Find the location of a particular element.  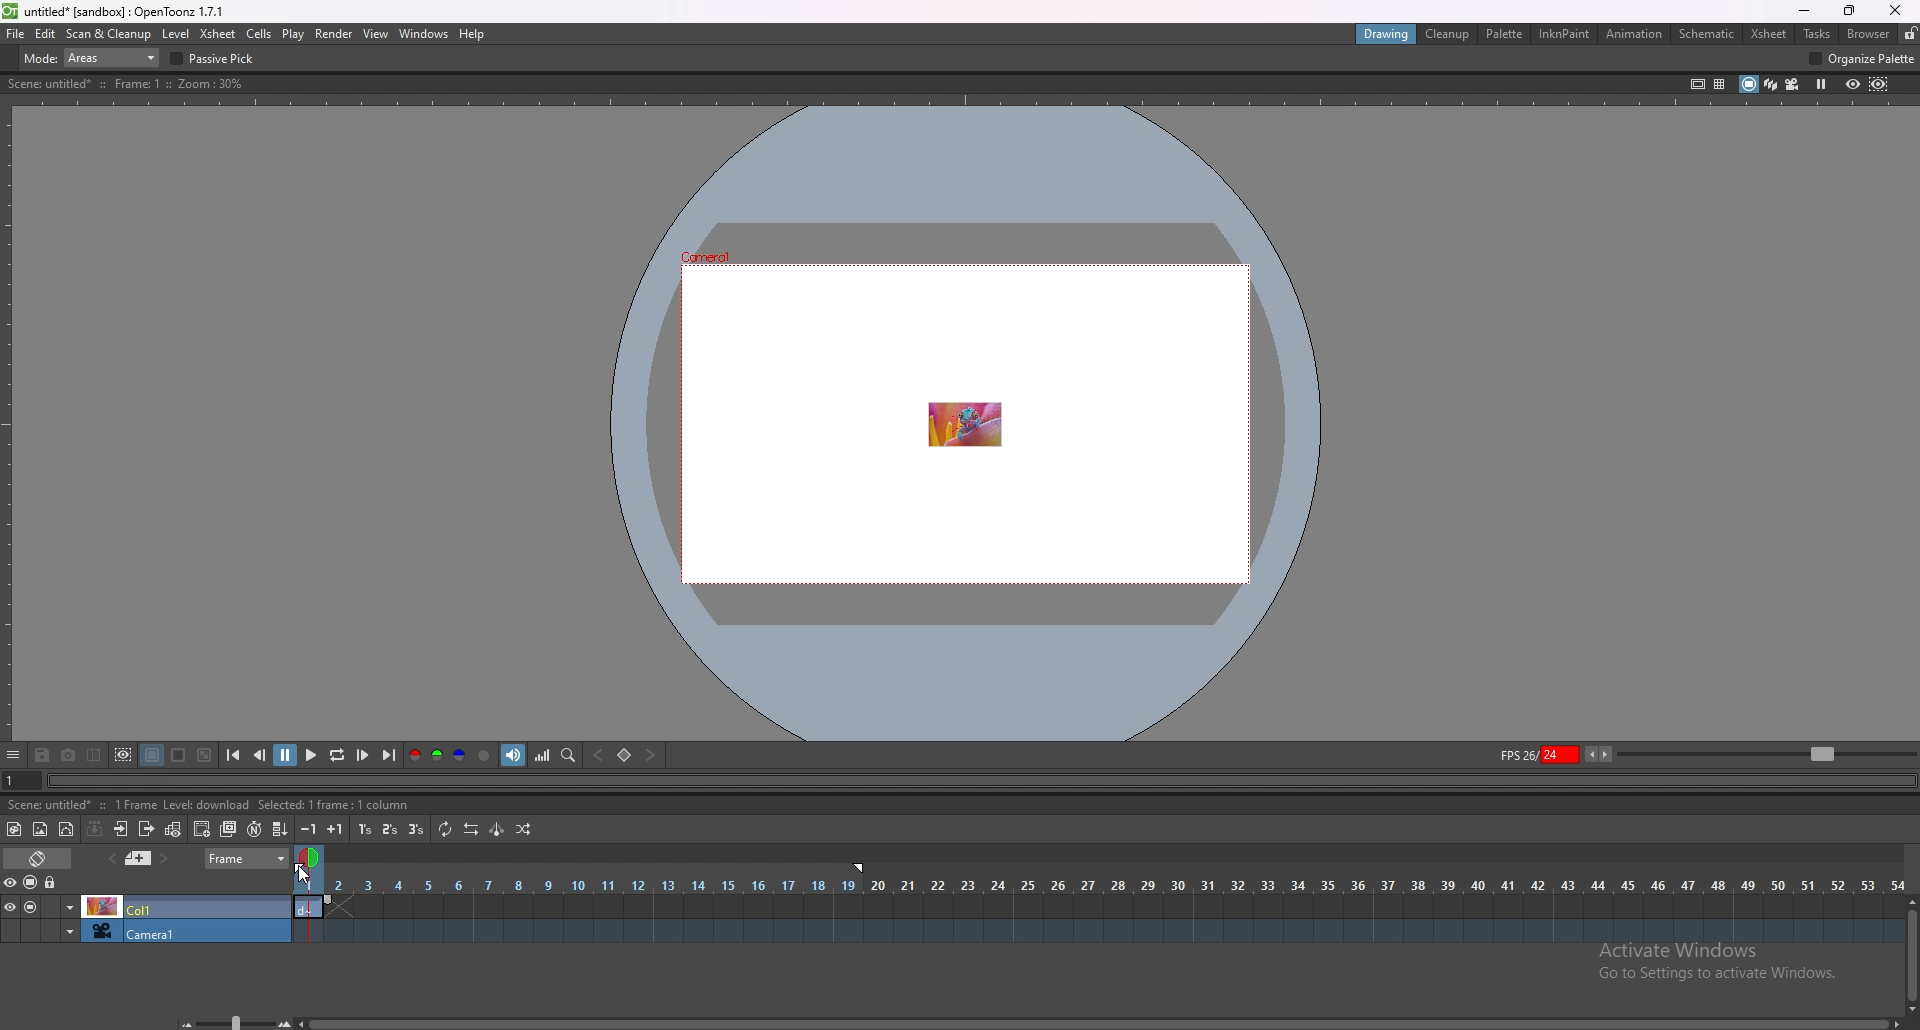

organize palette is located at coordinates (1863, 58).